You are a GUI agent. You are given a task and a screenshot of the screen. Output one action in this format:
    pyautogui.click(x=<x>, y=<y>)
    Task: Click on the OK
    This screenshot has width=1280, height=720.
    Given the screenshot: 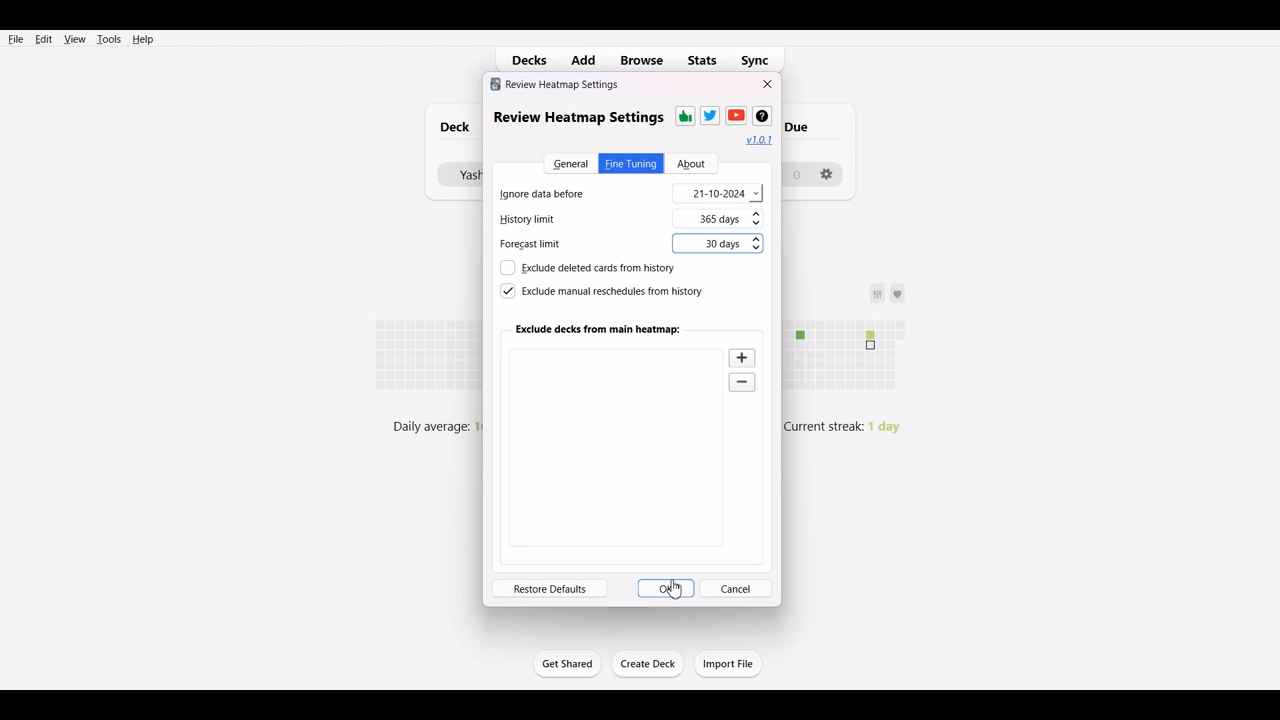 What is the action you would take?
    pyautogui.click(x=666, y=588)
    